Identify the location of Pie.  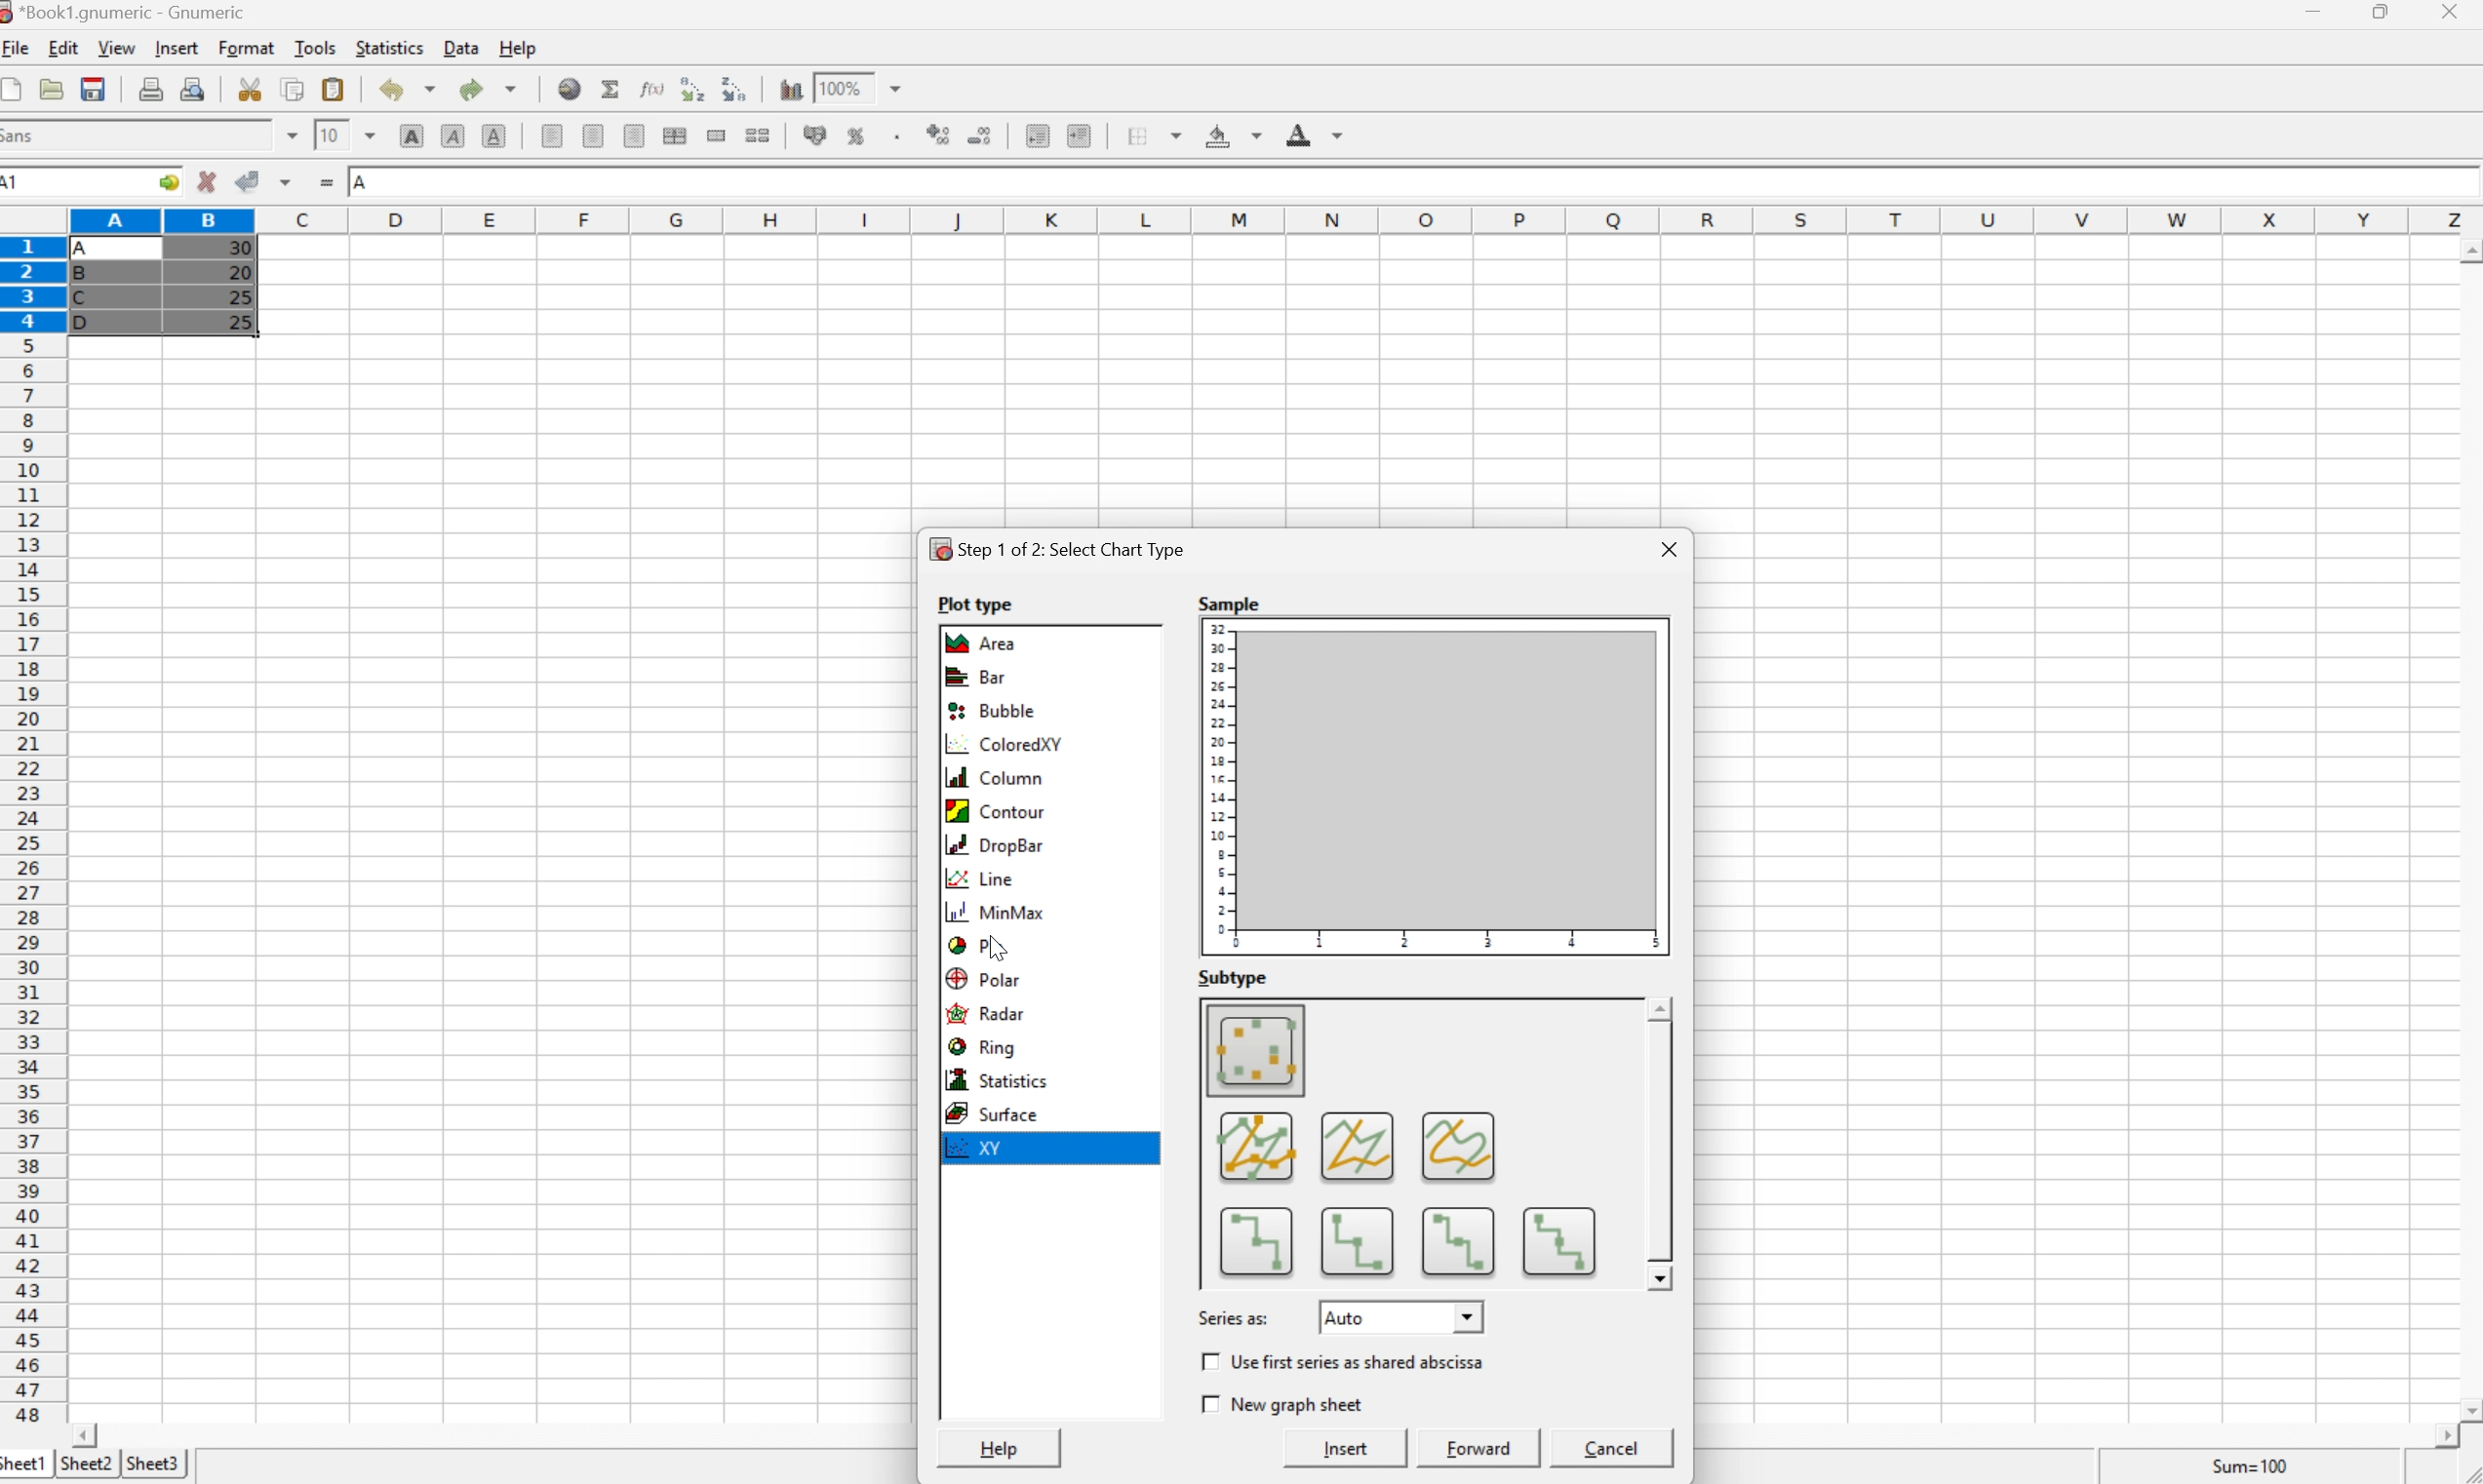
(976, 944).